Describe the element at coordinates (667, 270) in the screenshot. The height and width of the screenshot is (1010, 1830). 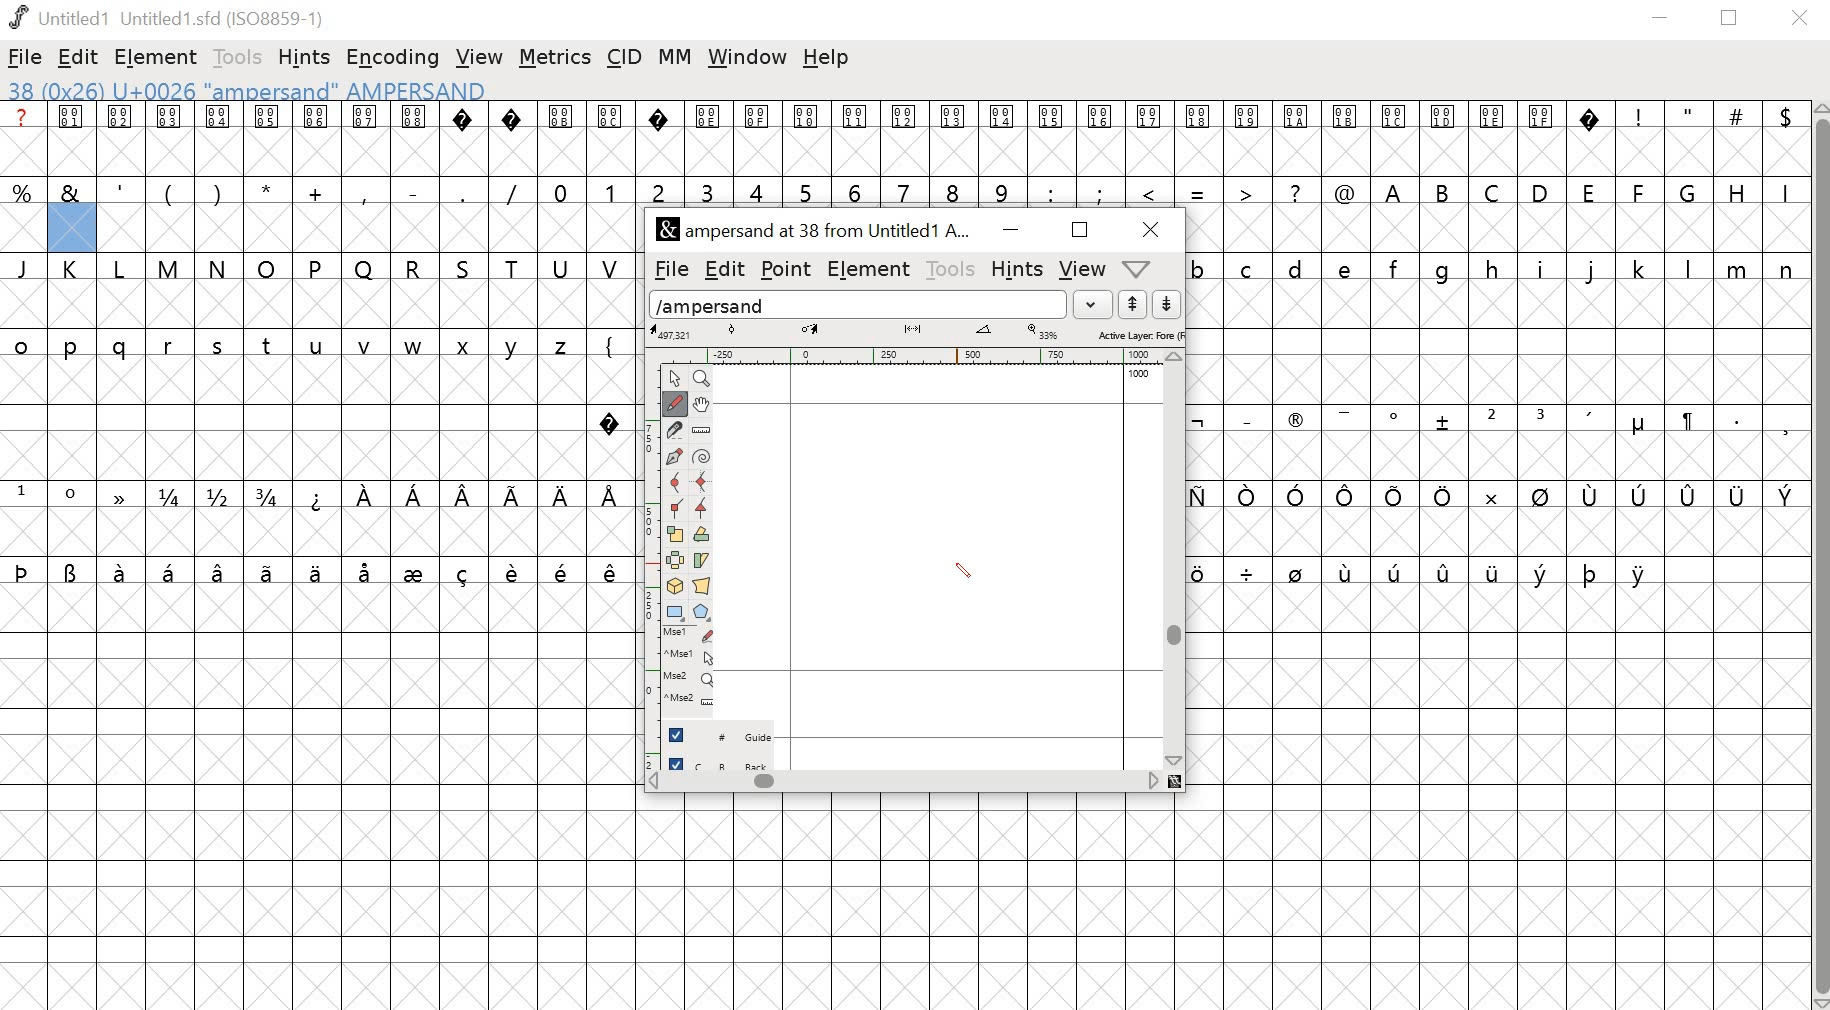
I see `file` at that location.